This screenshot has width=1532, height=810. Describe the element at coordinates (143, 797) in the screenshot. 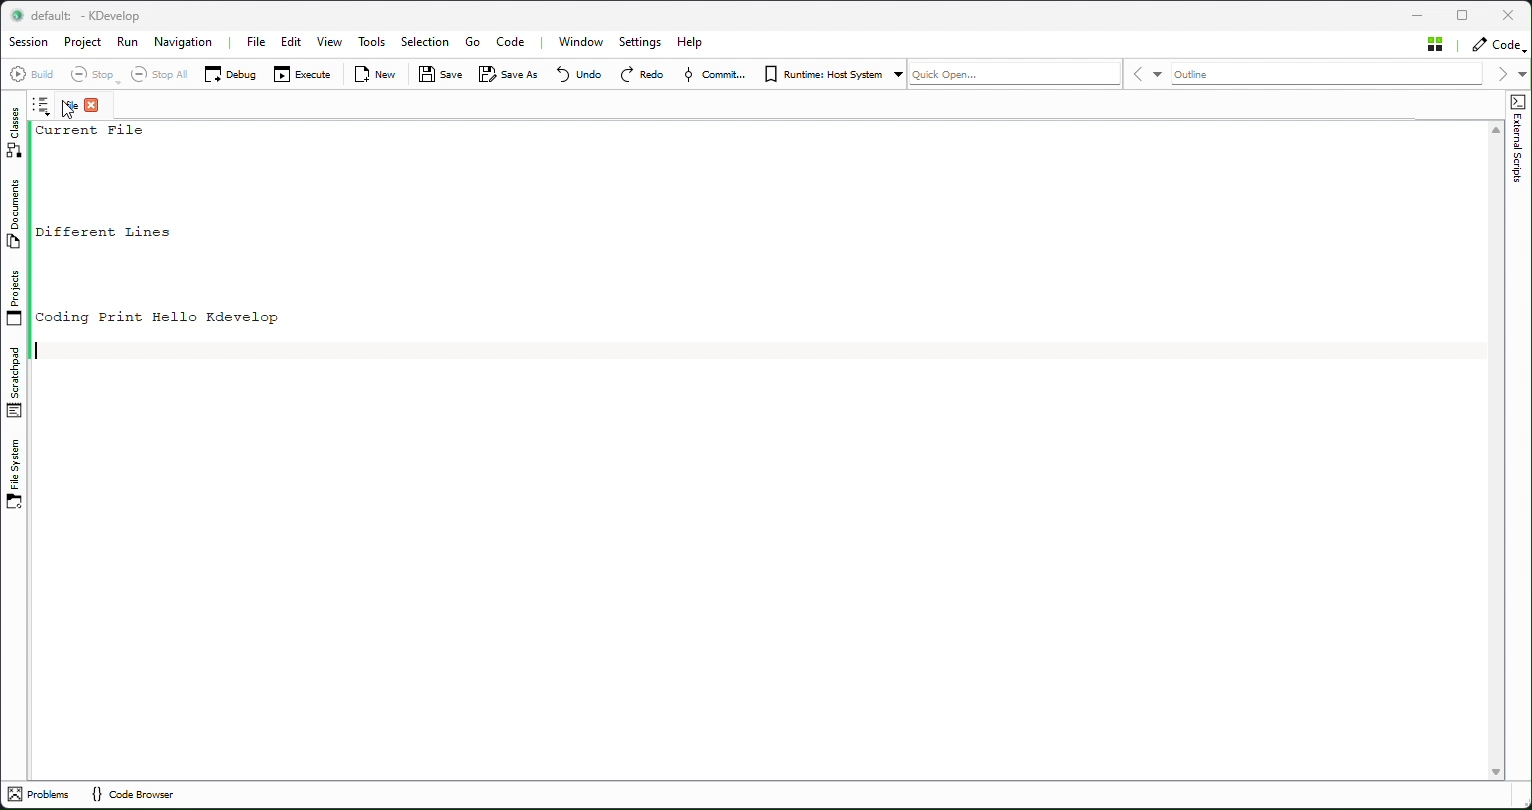

I see `Code Browser` at that location.